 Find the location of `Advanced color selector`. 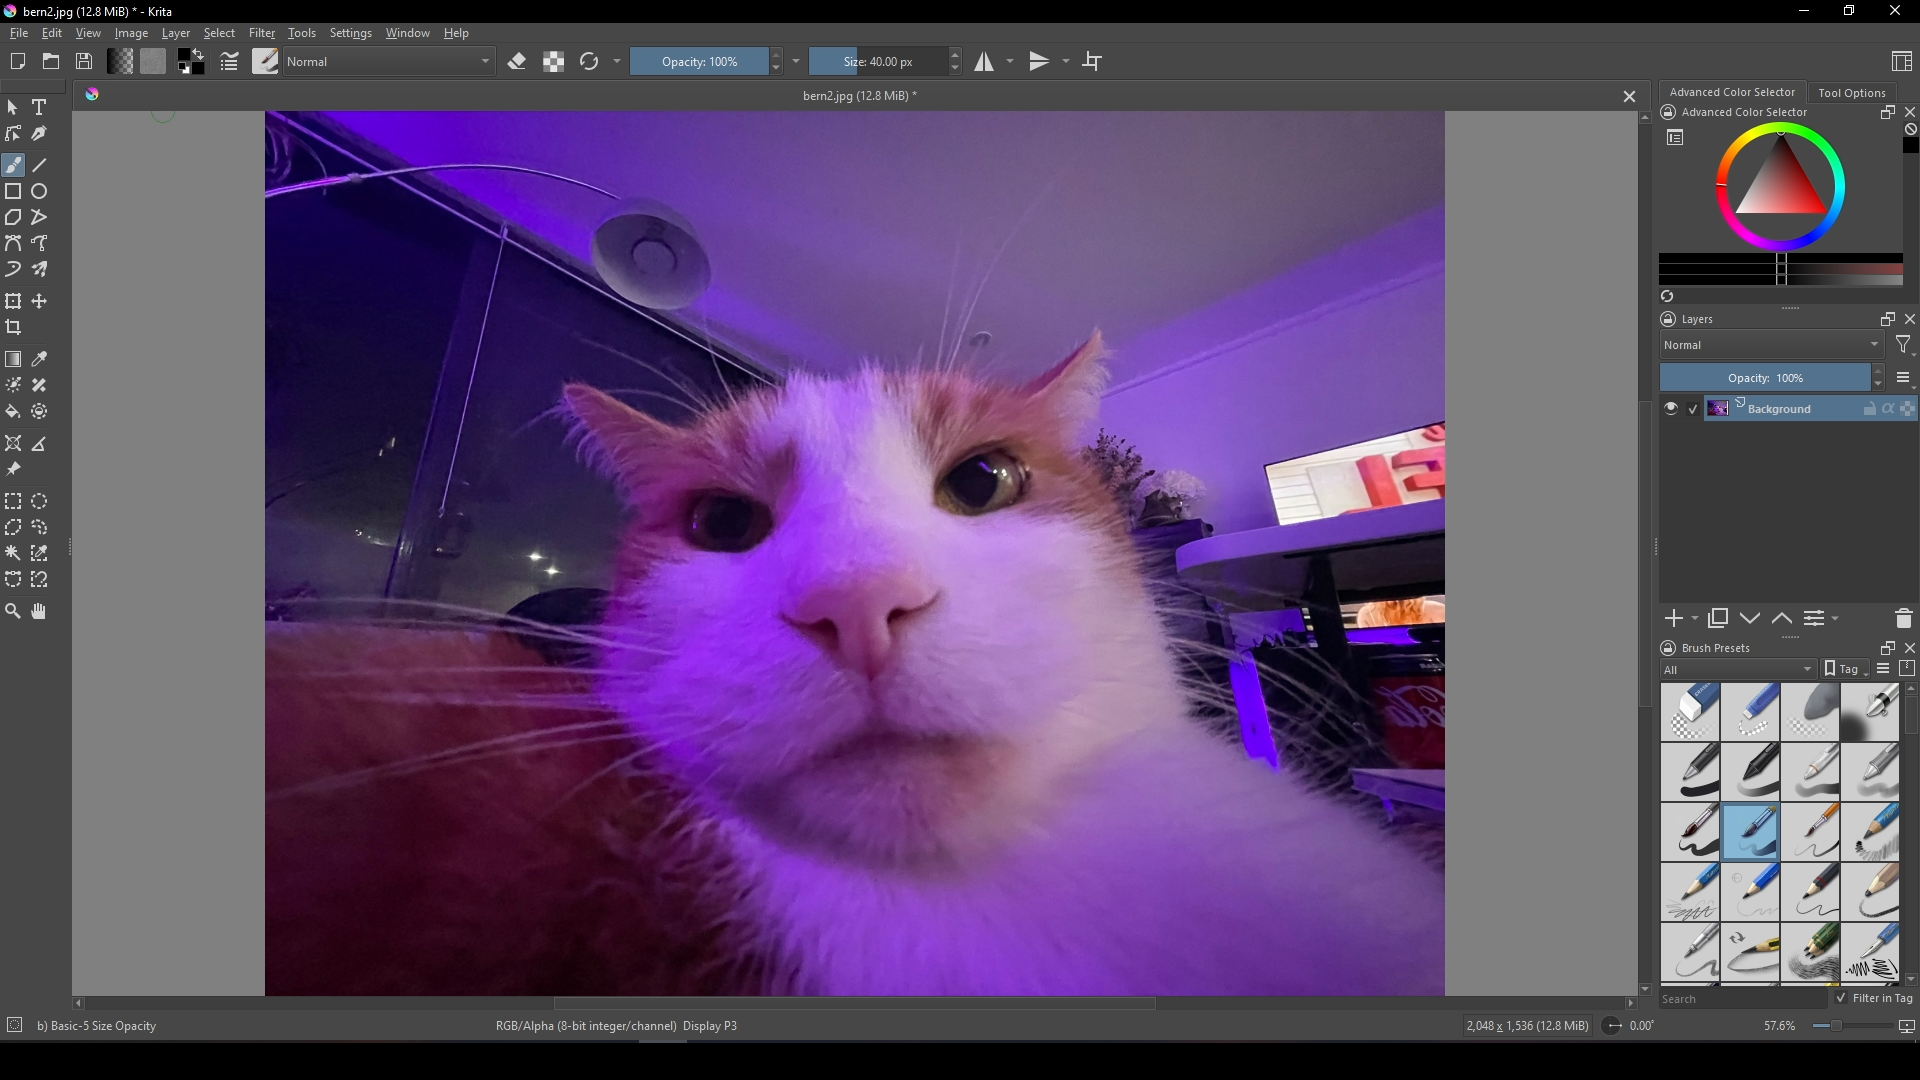

Advanced color selector is located at coordinates (1746, 112).